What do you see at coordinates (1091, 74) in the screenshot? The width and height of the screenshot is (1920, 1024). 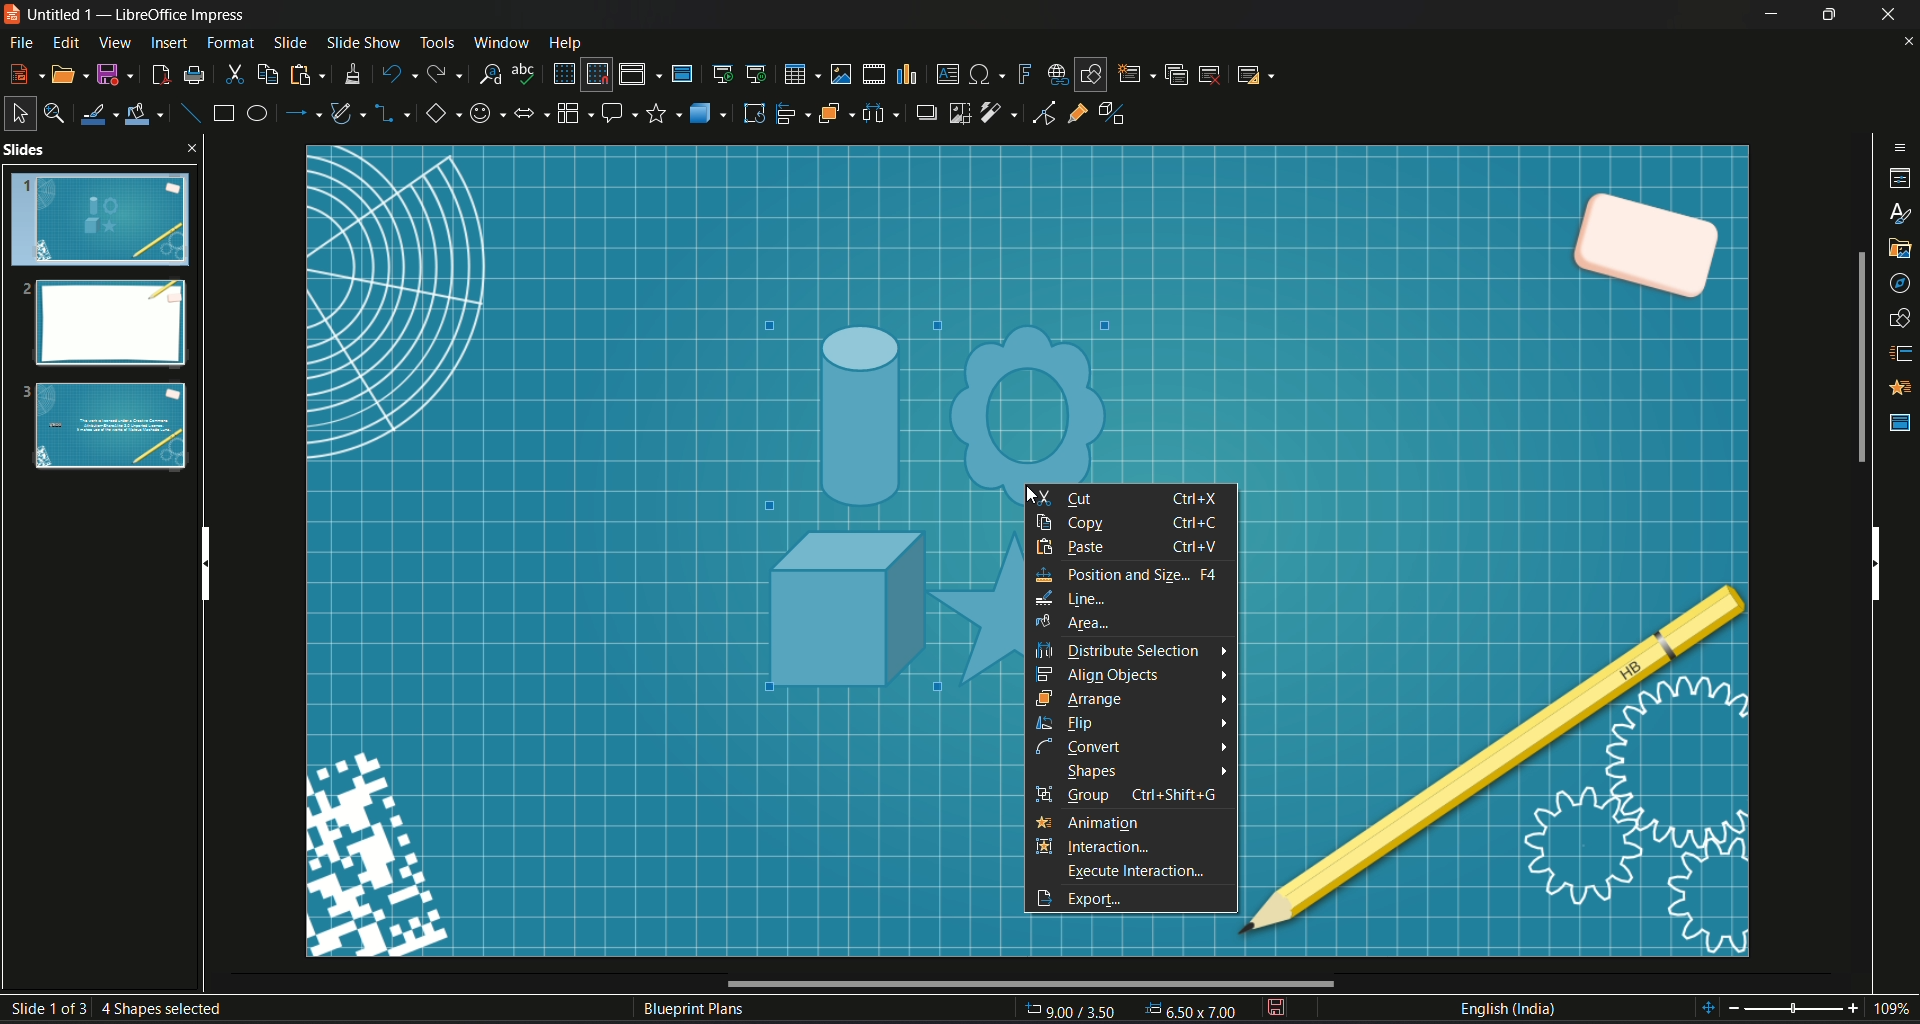 I see `show draw function` at bounding box center [1091, 74].